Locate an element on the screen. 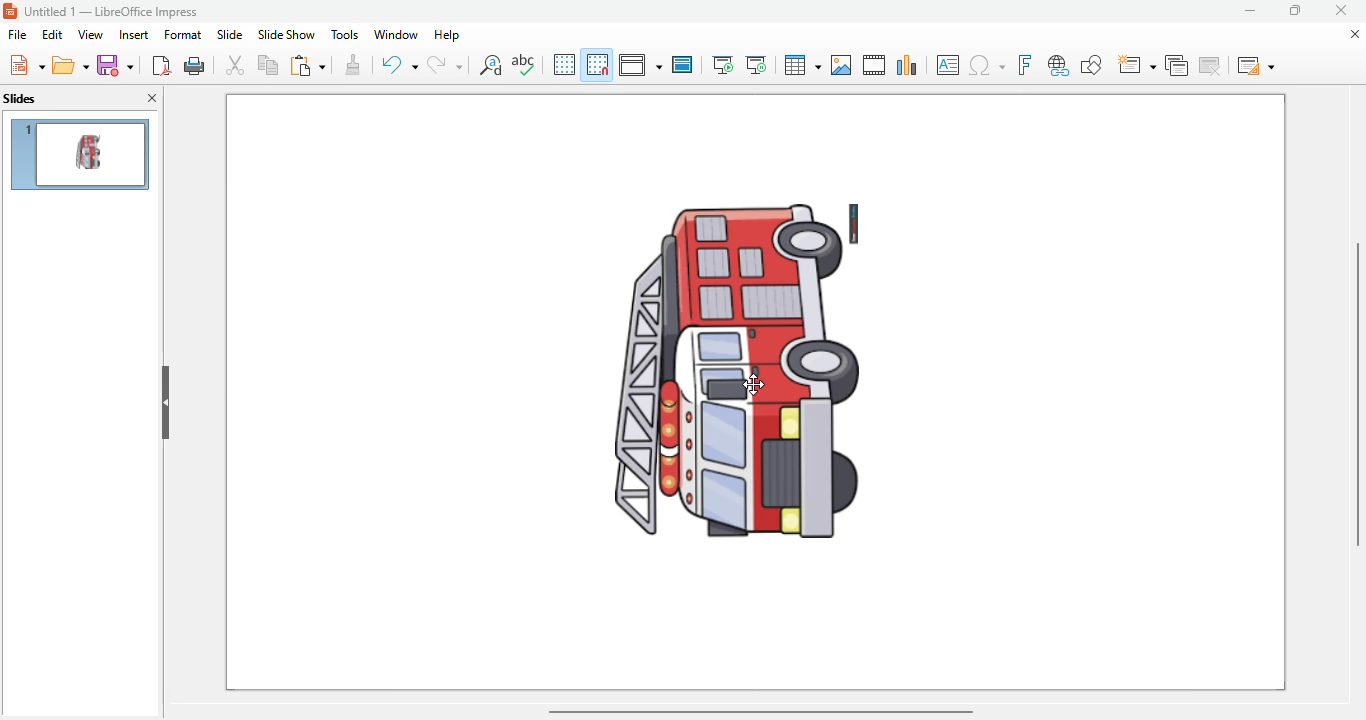  find and replace is located at coordinates (490, 64).